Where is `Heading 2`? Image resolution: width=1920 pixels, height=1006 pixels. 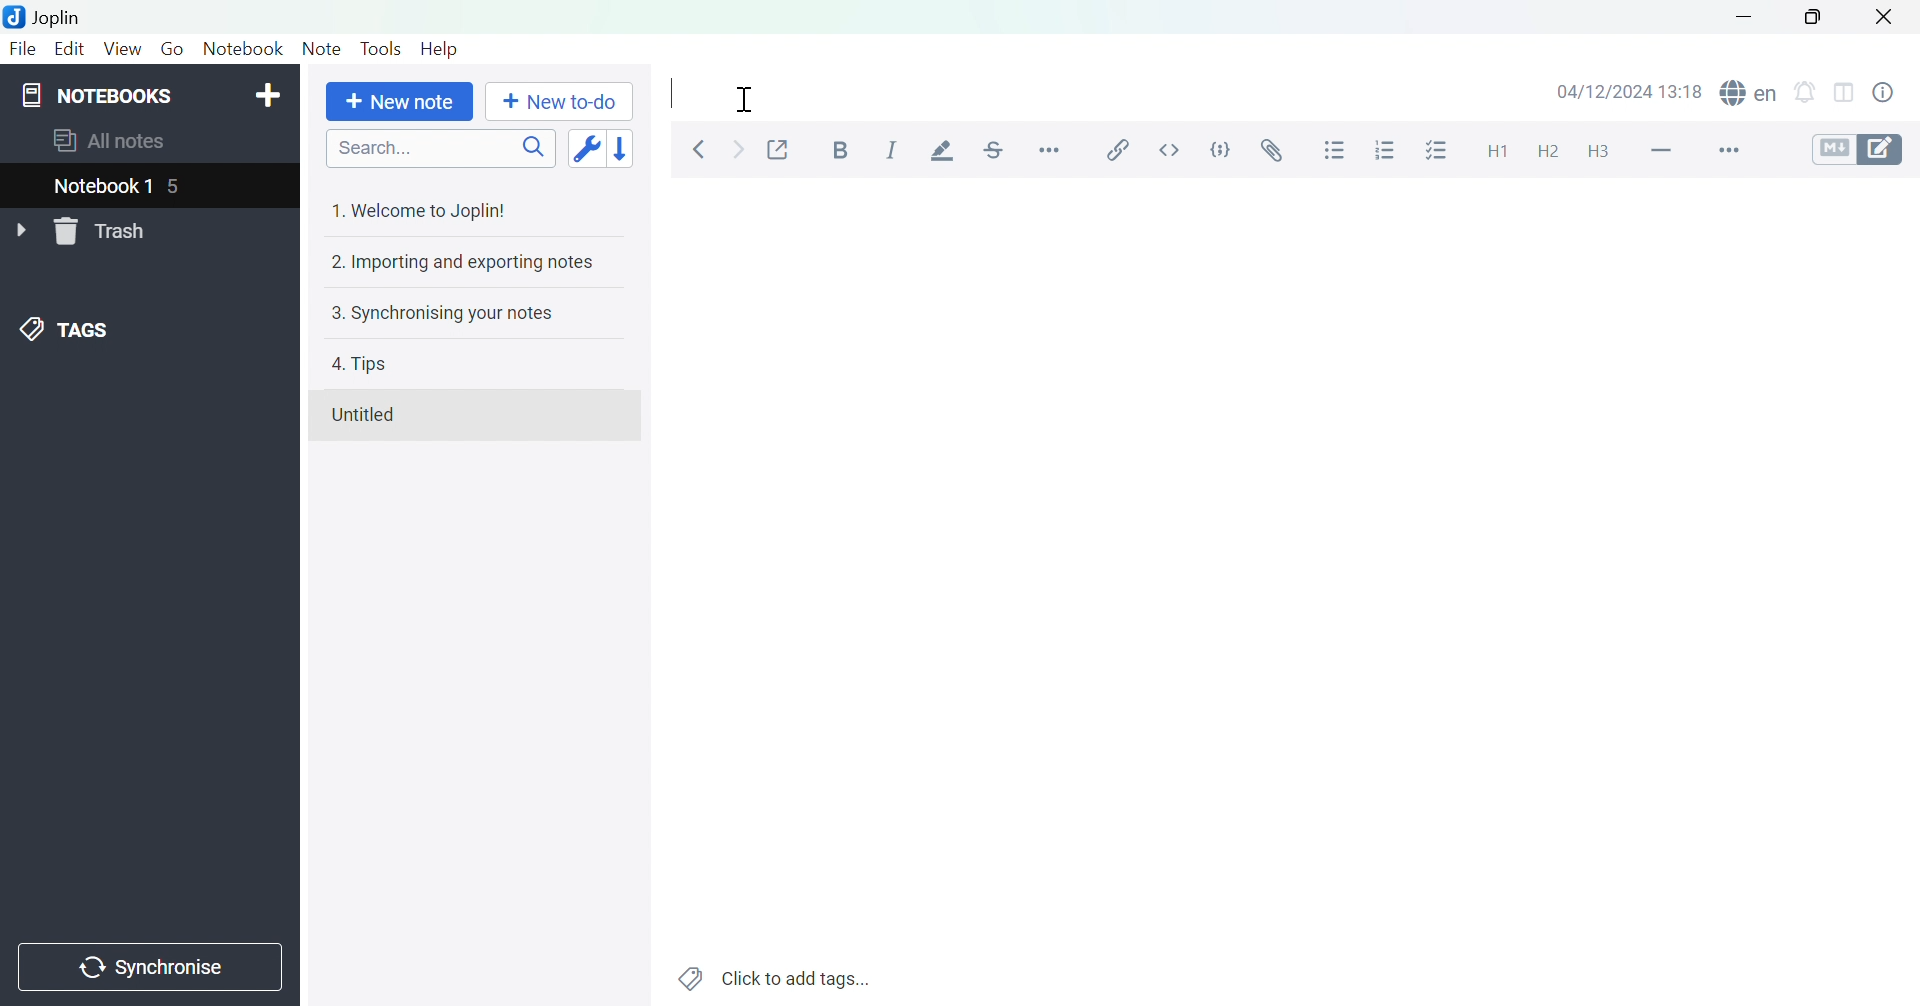
Heading 2 is located at coordinates (1547, 154).